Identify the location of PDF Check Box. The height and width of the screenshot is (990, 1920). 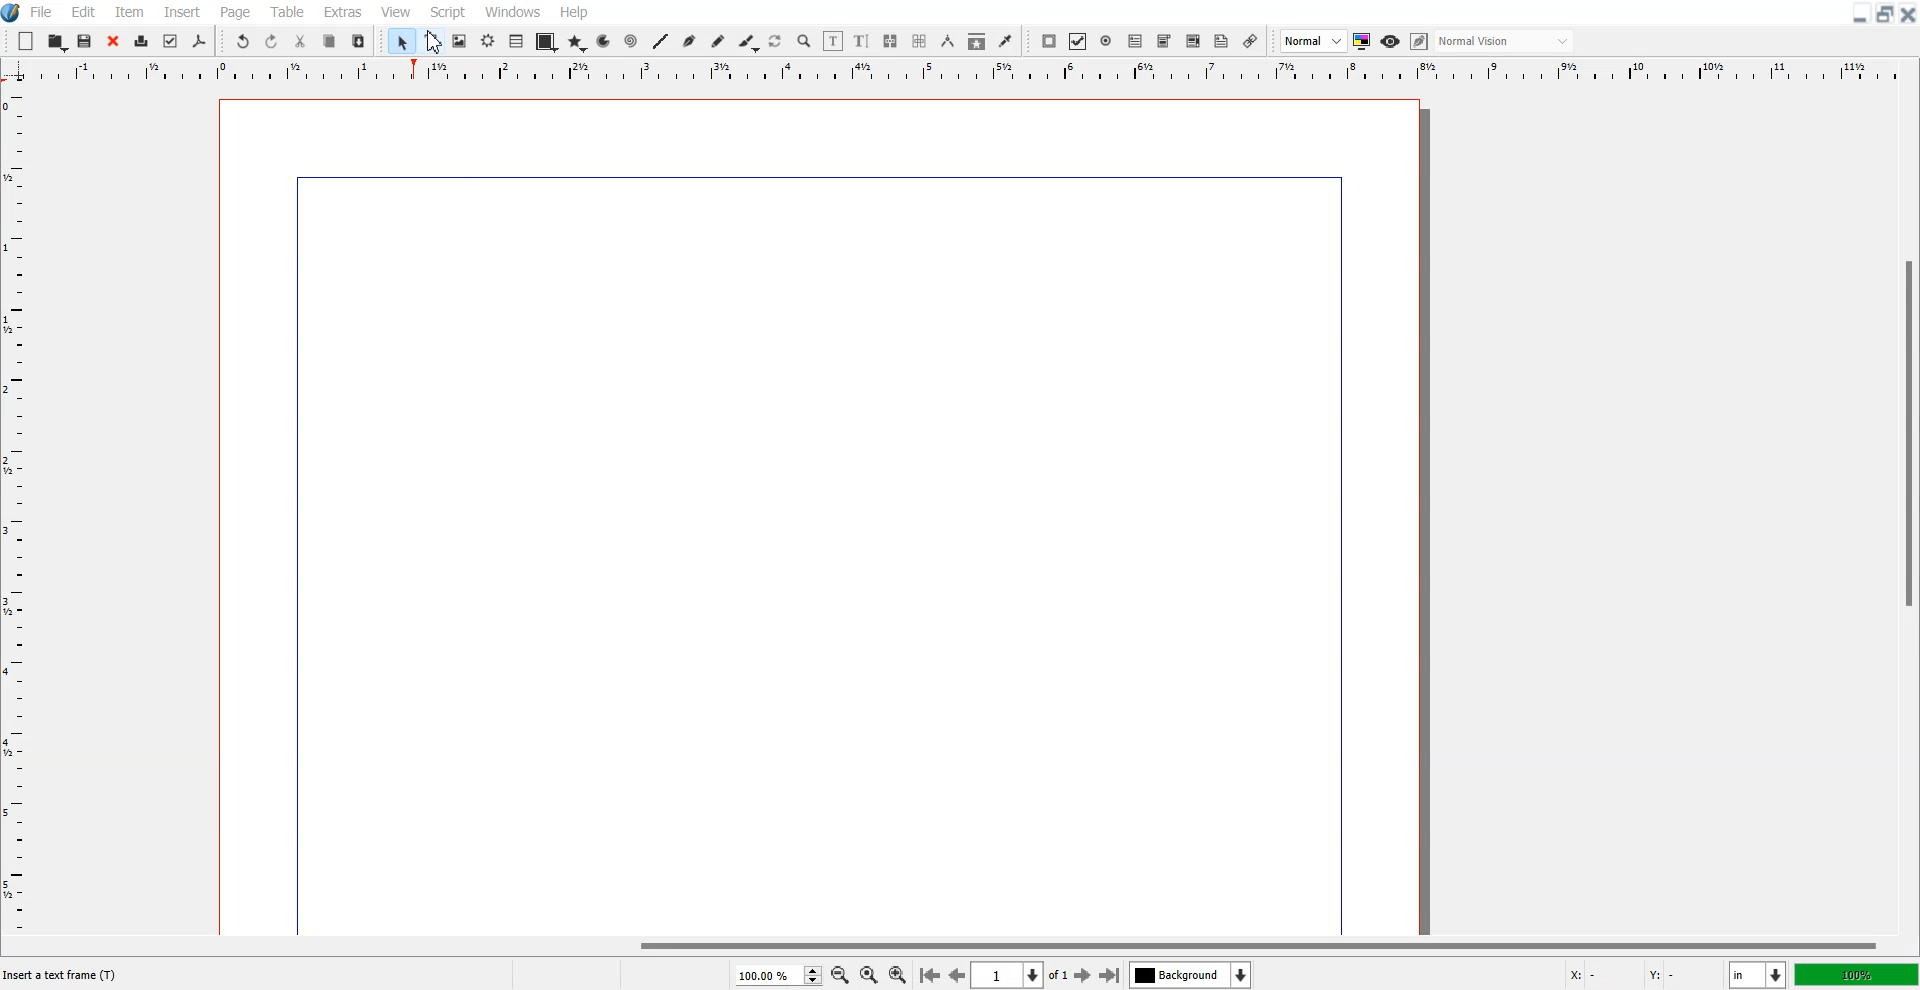
(1078, 42).